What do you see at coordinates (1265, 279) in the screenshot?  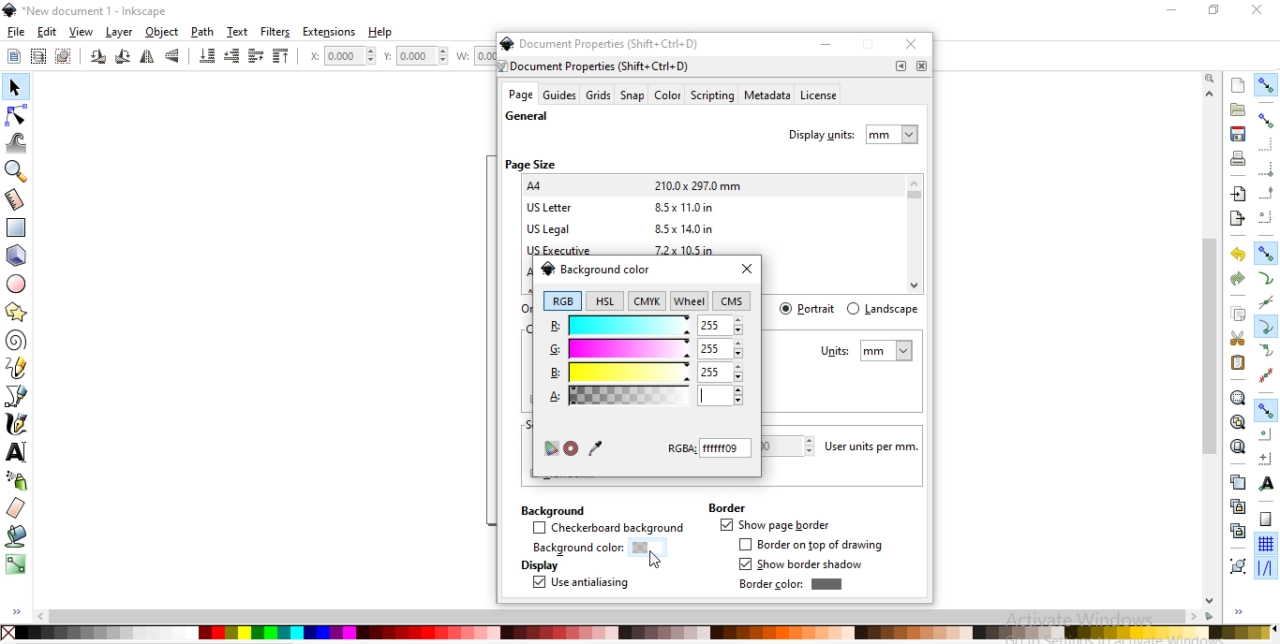 I see `snap to paths` at bounding box center [1265, 279].